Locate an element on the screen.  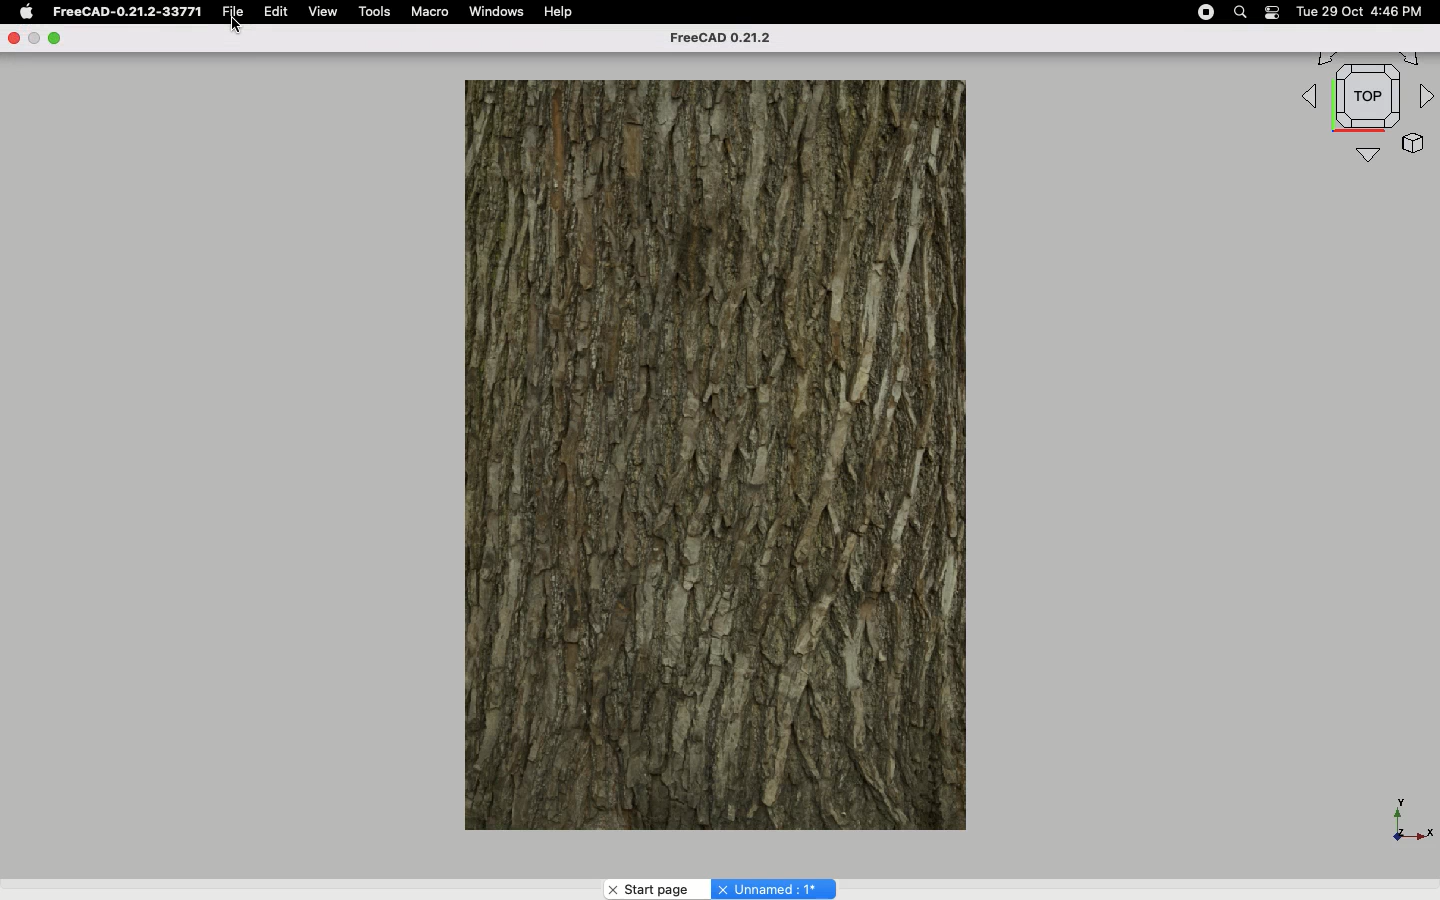
Help is located at coordinates (560, 12).